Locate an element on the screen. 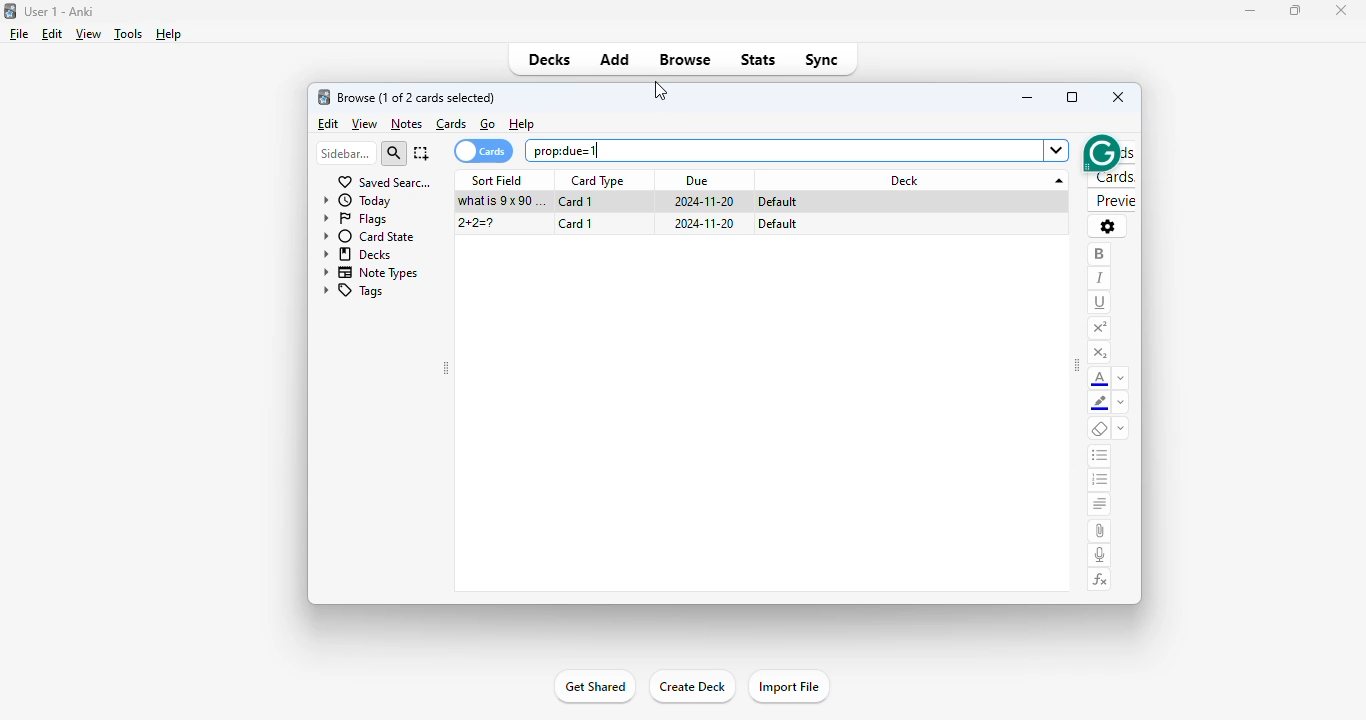 This screenshot has width=1366, height=720. note types is located at coordinates (369, 273).